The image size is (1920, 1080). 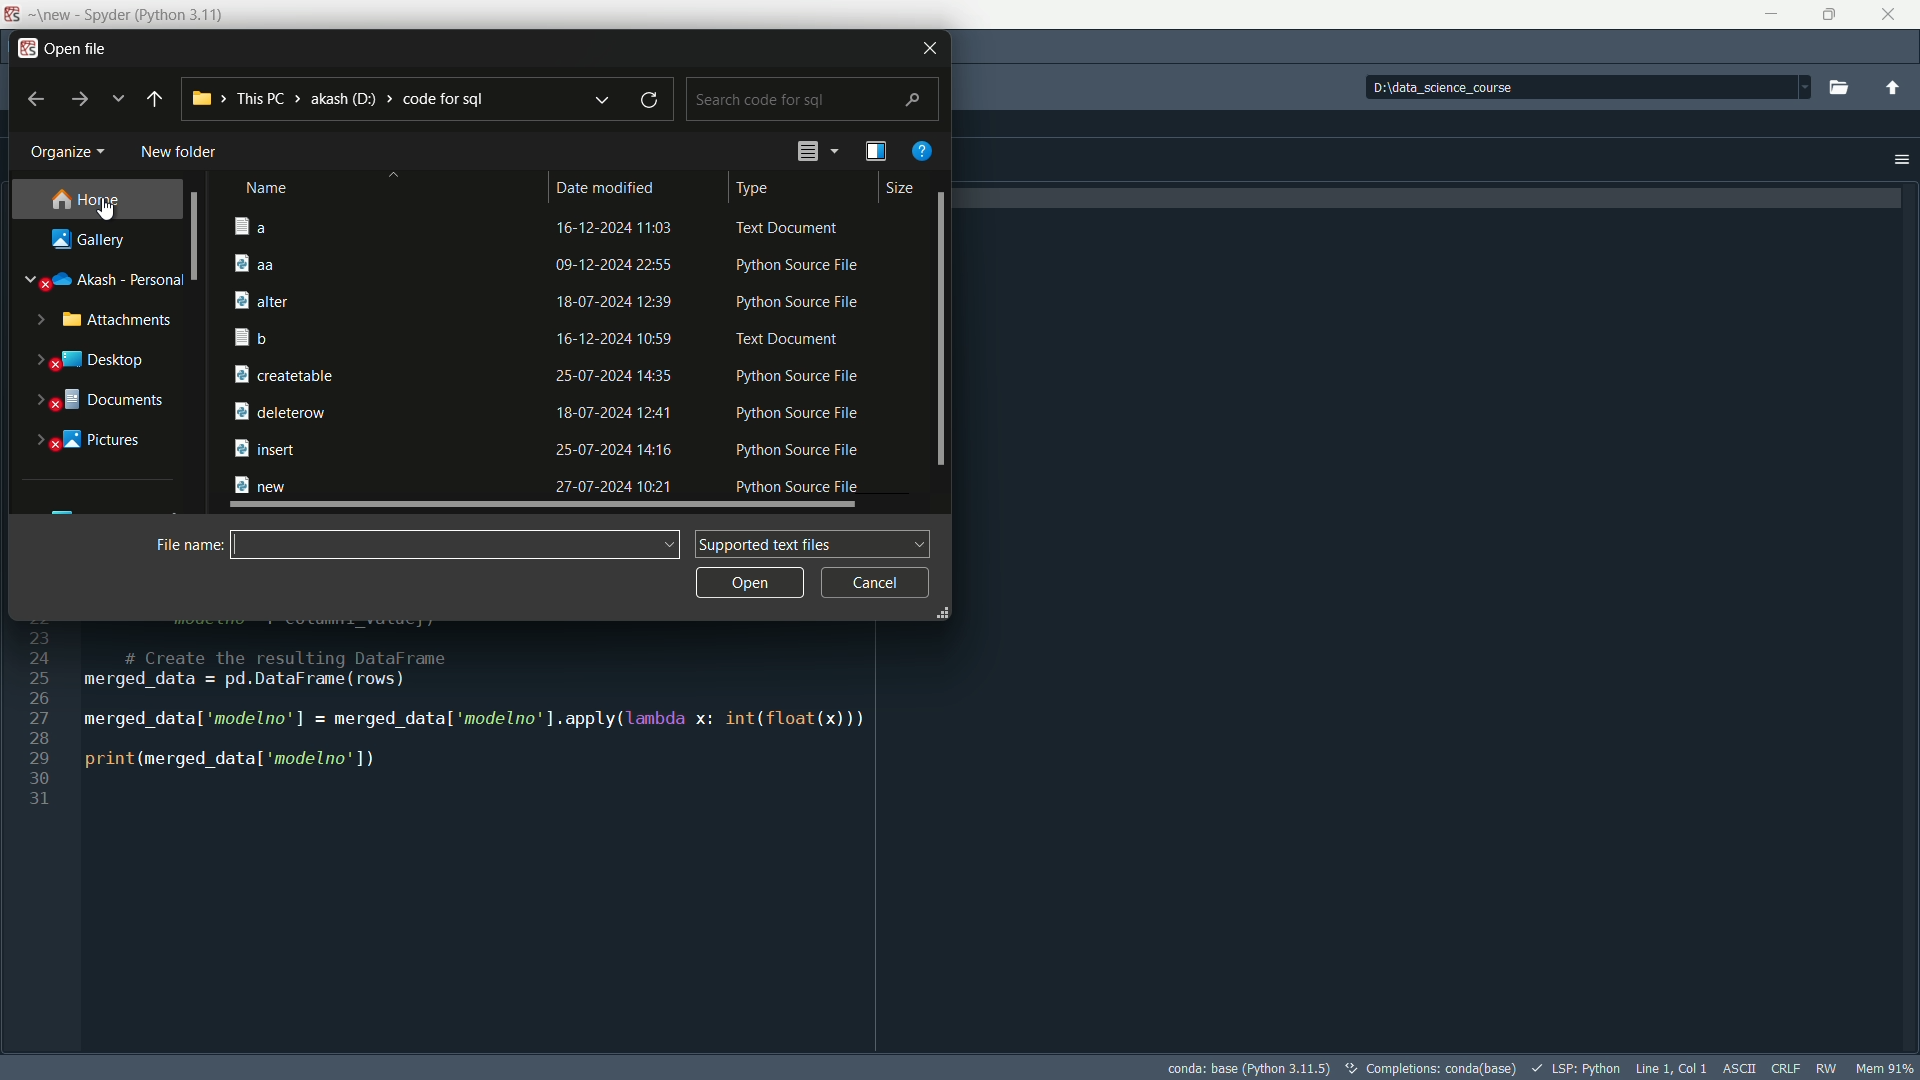 What do you see at coordinates (614, 338) in the screenshot?
I see `timestamp` at bounding box center [614, 338].